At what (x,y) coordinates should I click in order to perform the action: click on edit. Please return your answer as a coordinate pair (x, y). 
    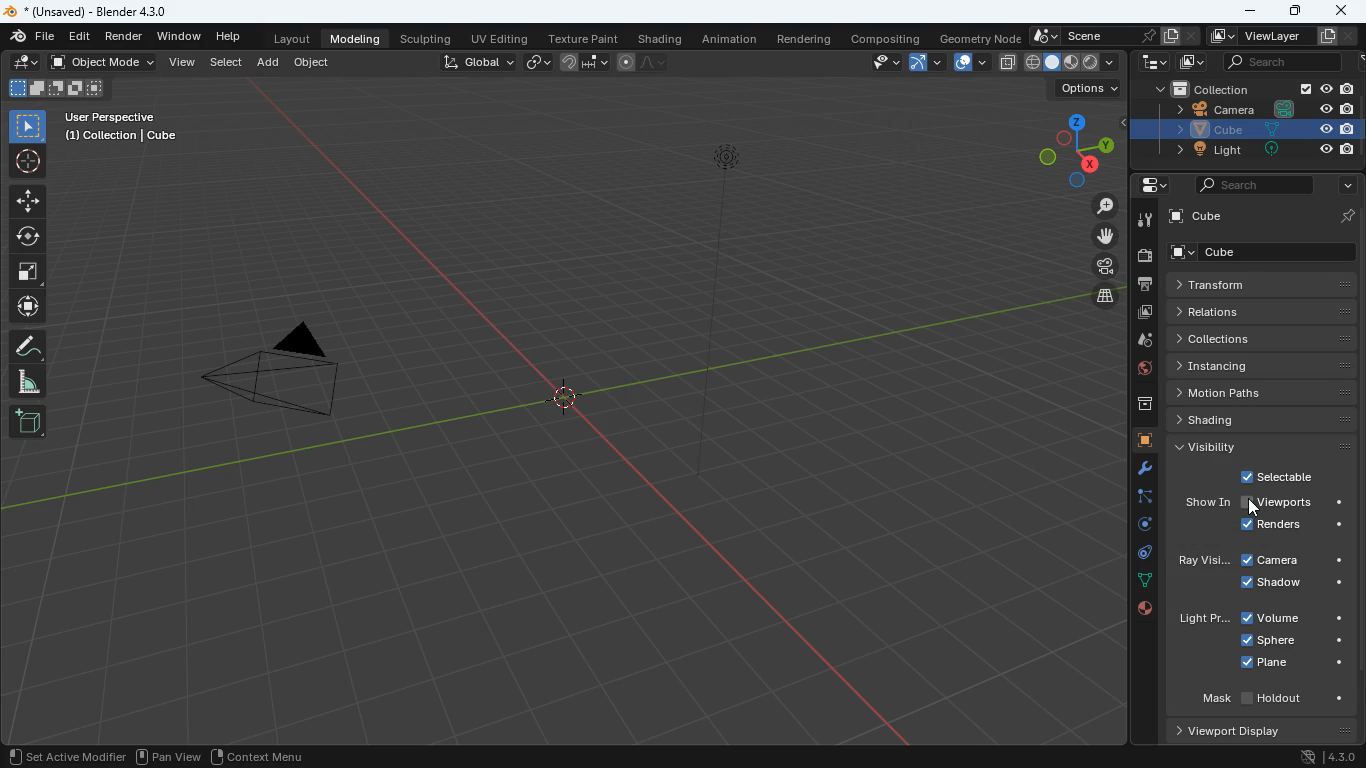
    Looking at the image, I should click on (79, 37).